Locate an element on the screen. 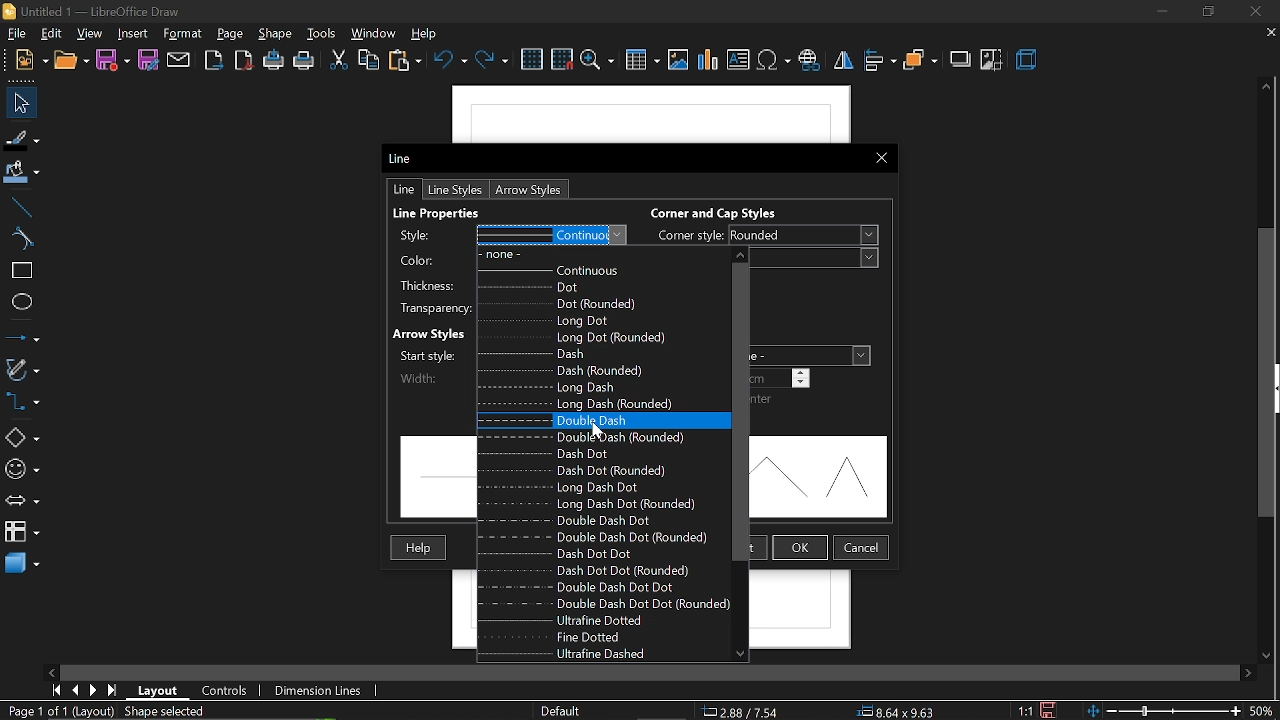 The width and height of the screenshot is (1280, 720). redo is located at coordinates (493, 60).